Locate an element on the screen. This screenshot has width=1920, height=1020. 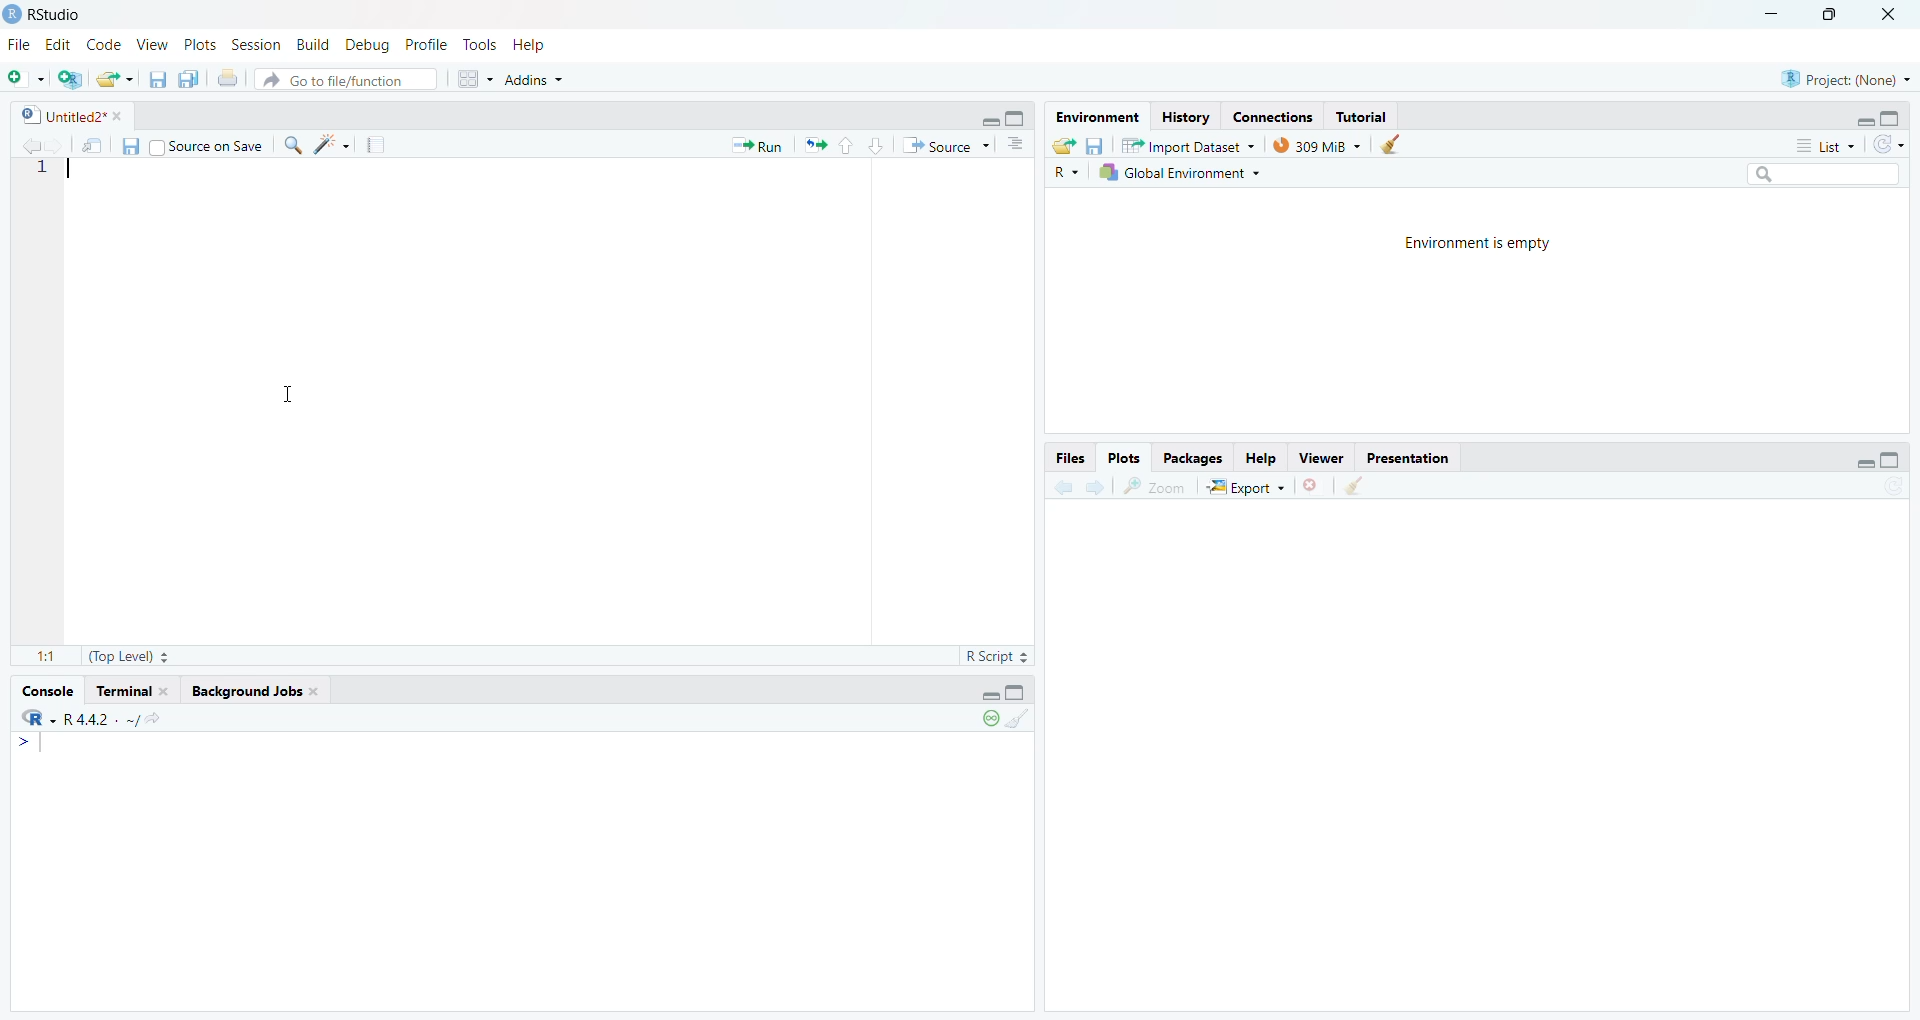
save is located at coordinates (130, 149).